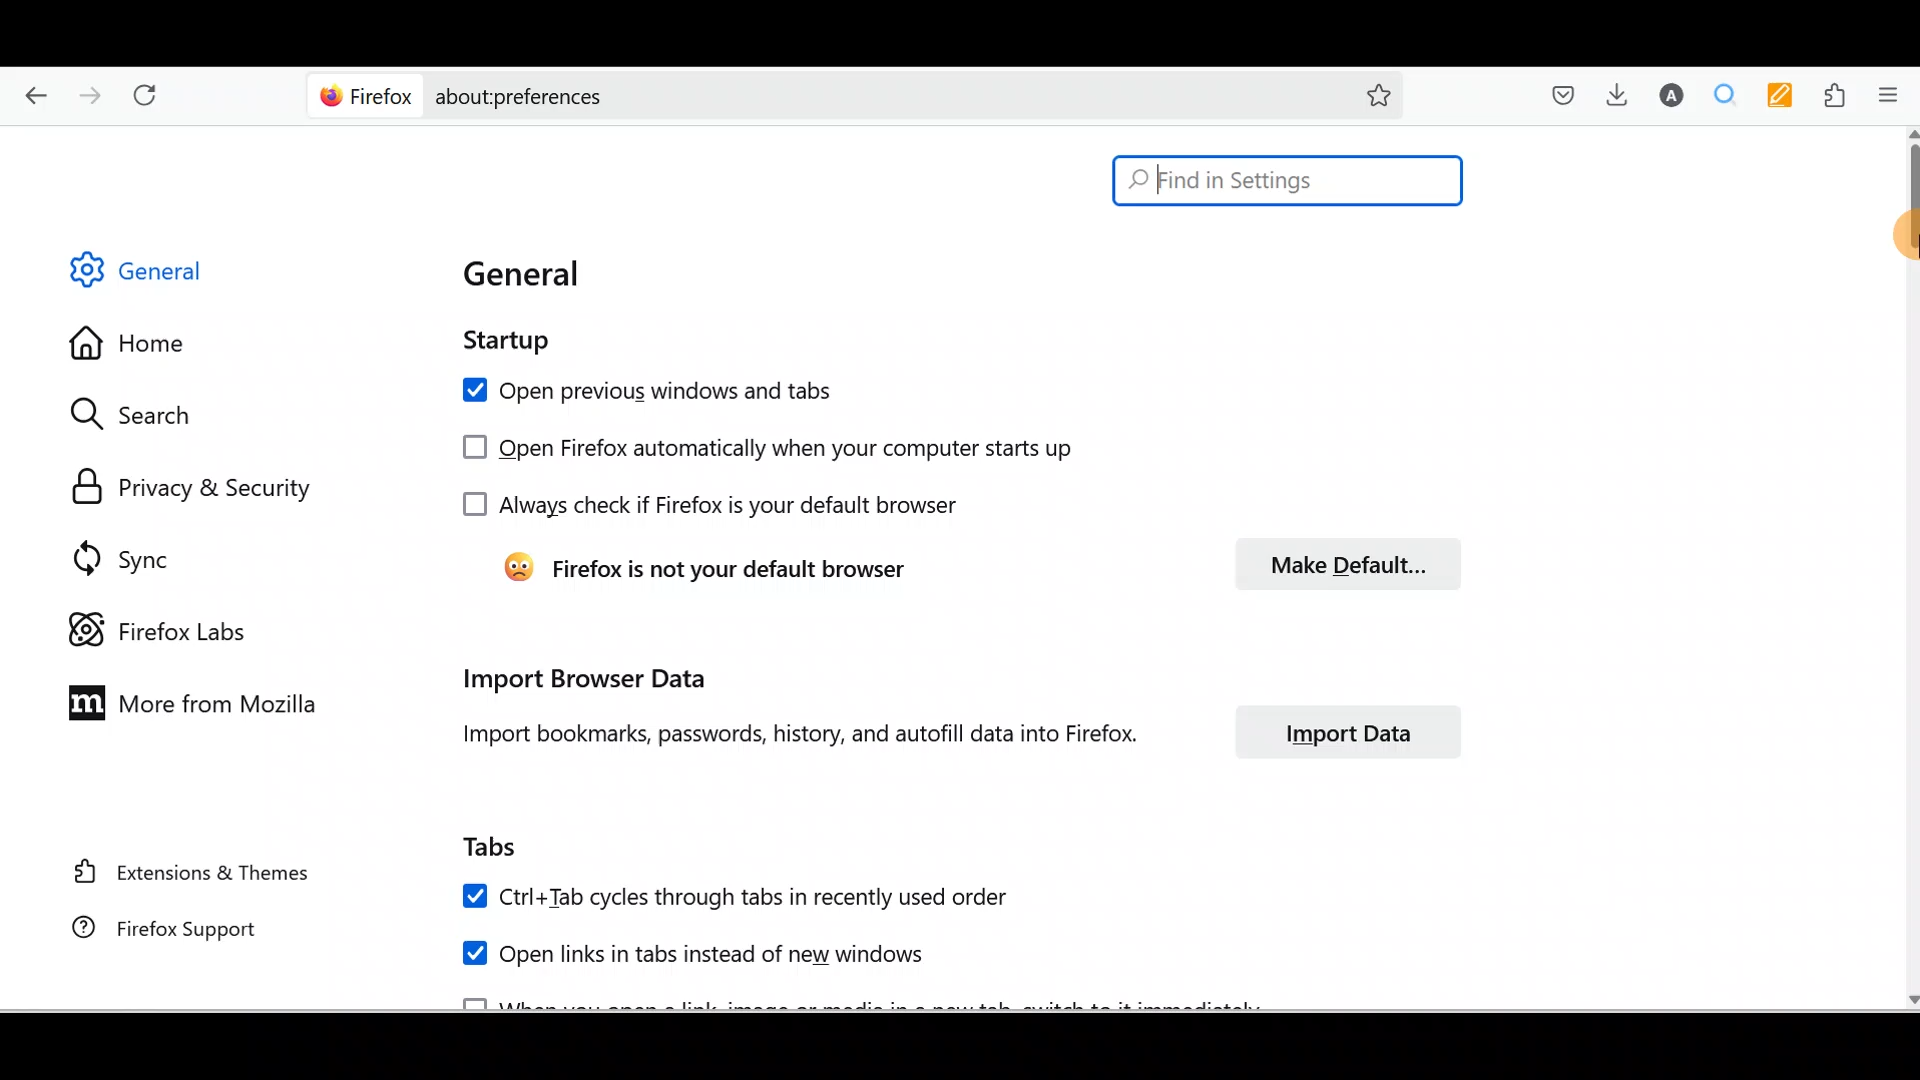 Image resolution: width=1920 pixels, height=1080 pixels. Describe the element at coordinates (183, 482) in the screenshot. I see `Privacy and security settings` at that location.